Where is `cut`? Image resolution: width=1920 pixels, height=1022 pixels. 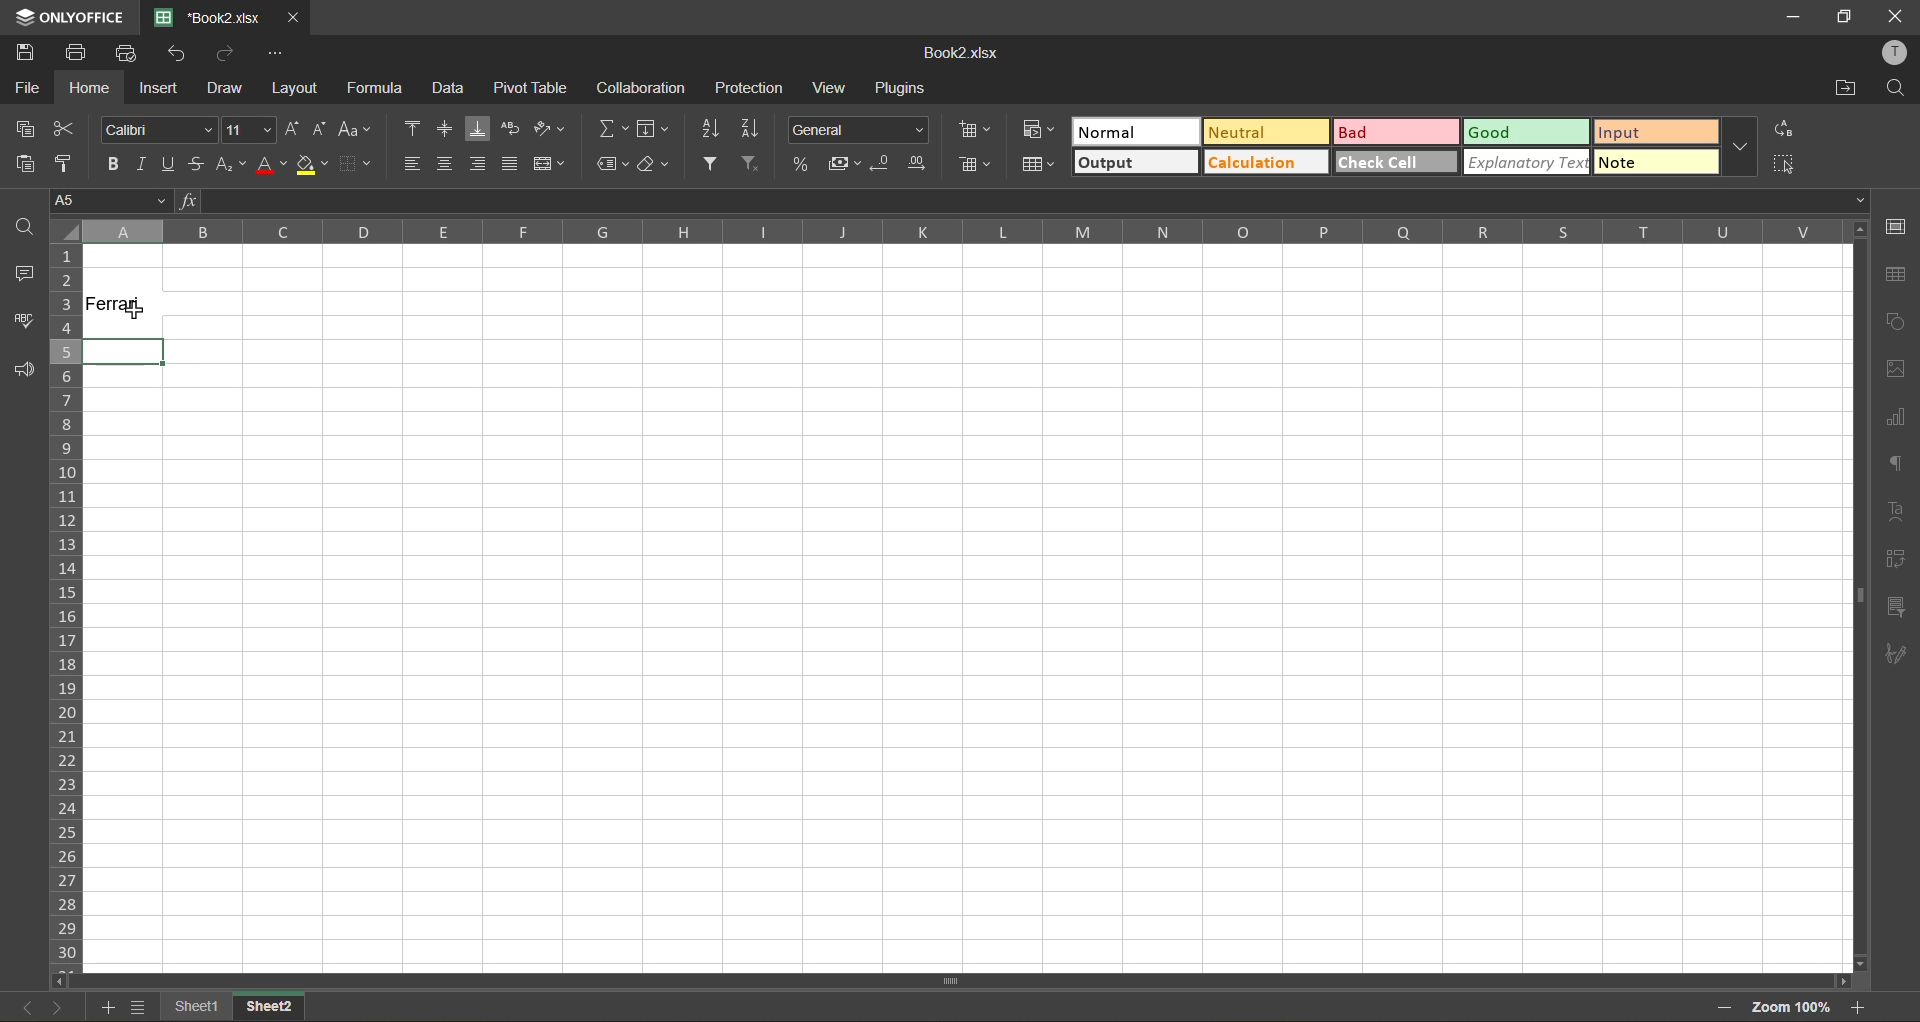 cut is located at coordinates (69, 130).